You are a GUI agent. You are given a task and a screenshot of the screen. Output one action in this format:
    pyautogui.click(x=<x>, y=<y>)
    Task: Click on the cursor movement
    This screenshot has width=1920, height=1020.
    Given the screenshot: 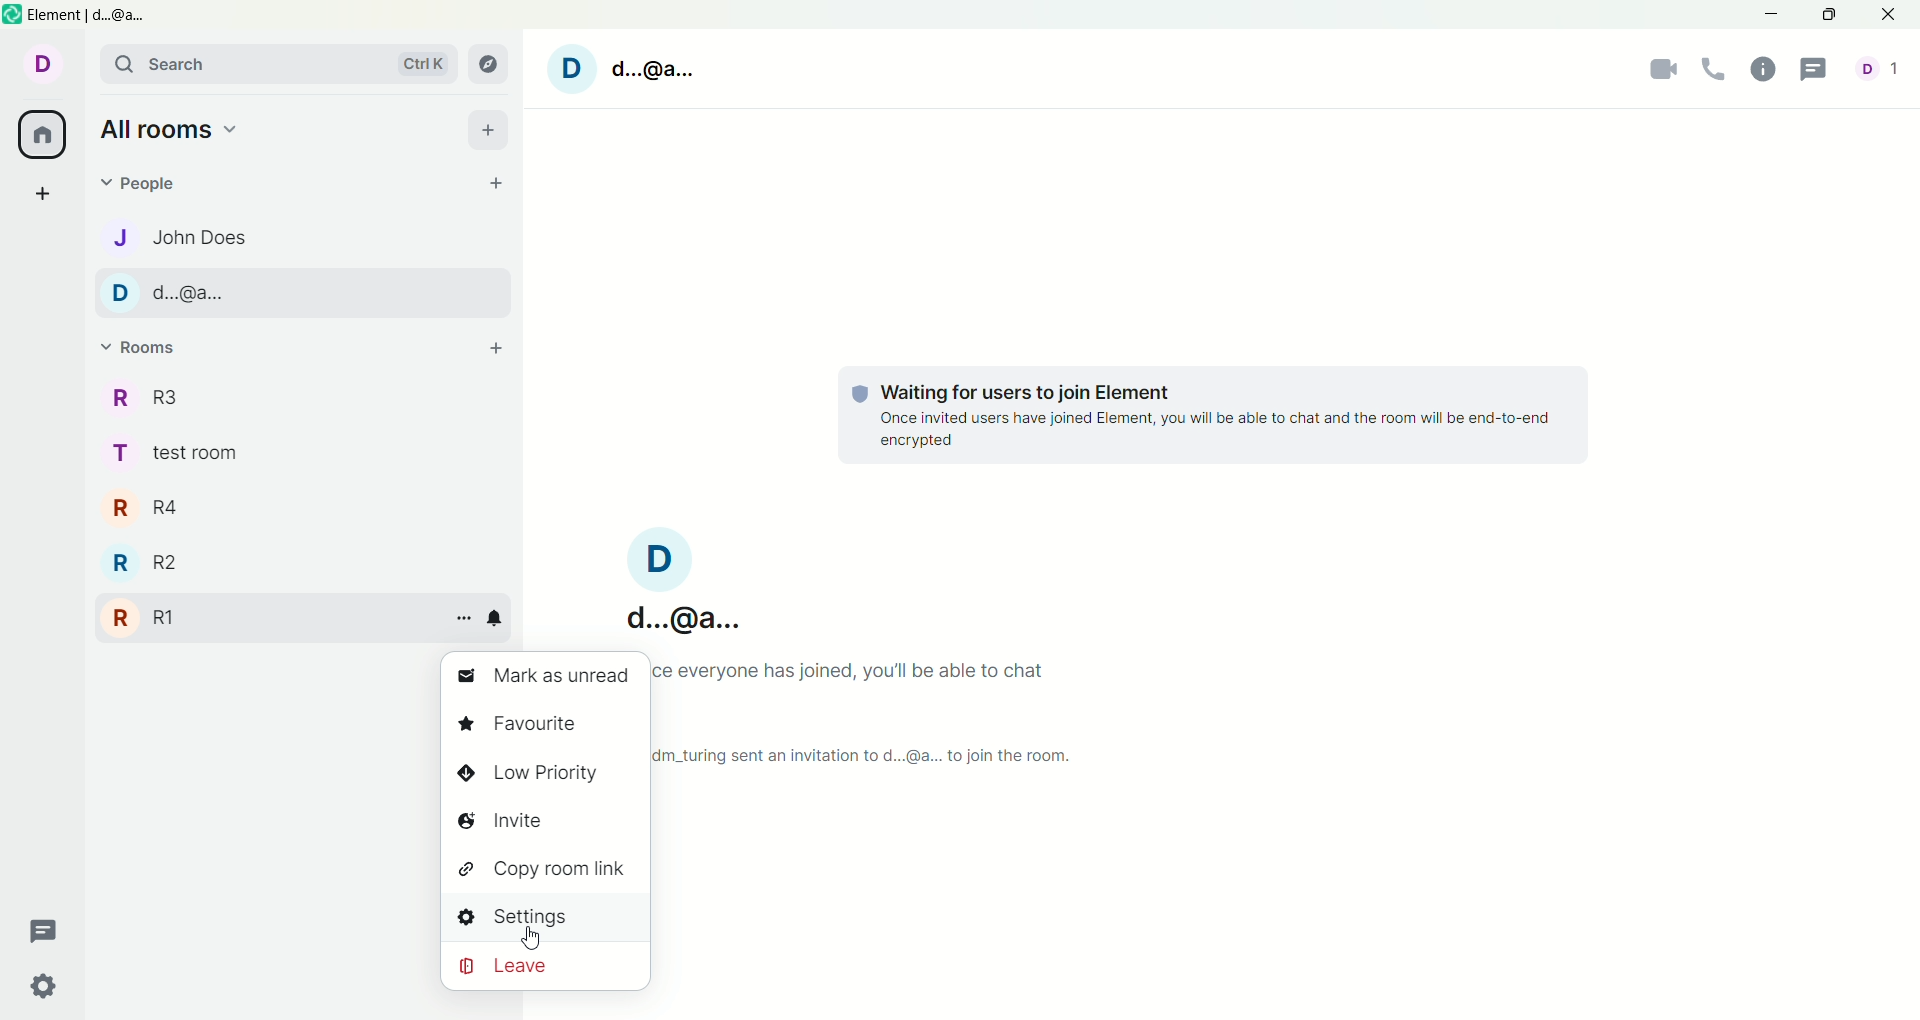 What is the action you would take?
    pyautogui.click(x=531, y=936)
    